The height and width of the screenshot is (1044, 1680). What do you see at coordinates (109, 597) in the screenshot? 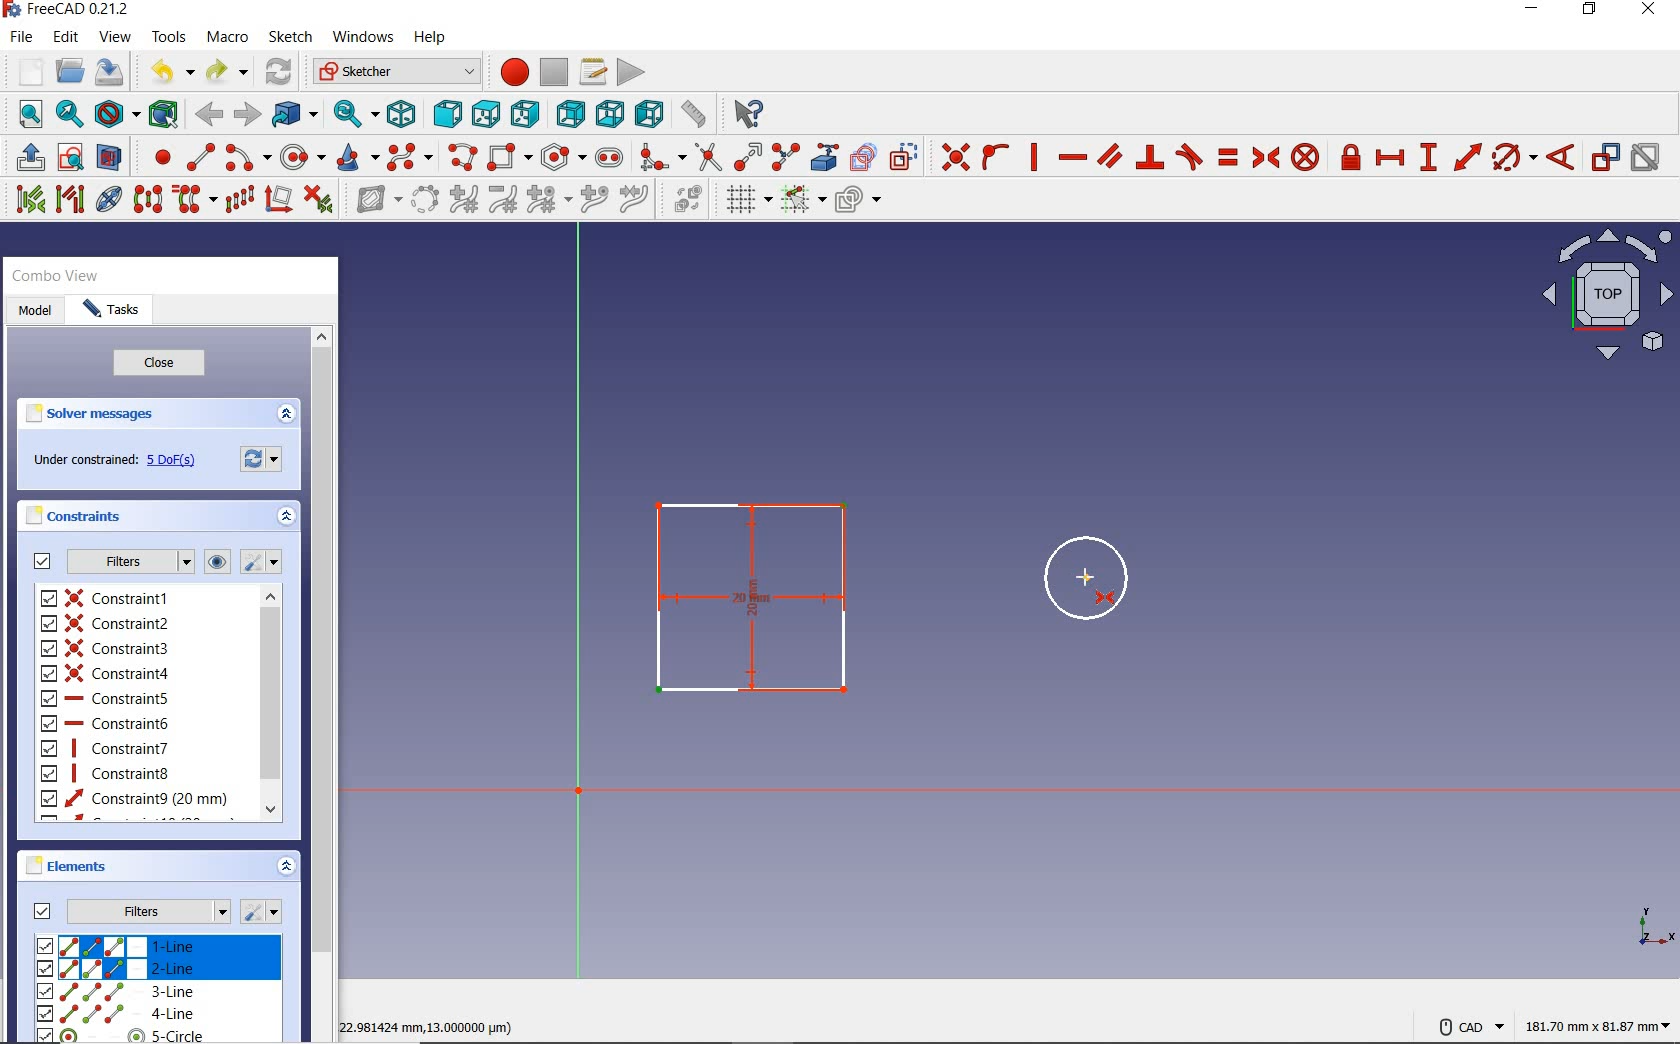
I see `constraint1` at bounding box center [109, 597].